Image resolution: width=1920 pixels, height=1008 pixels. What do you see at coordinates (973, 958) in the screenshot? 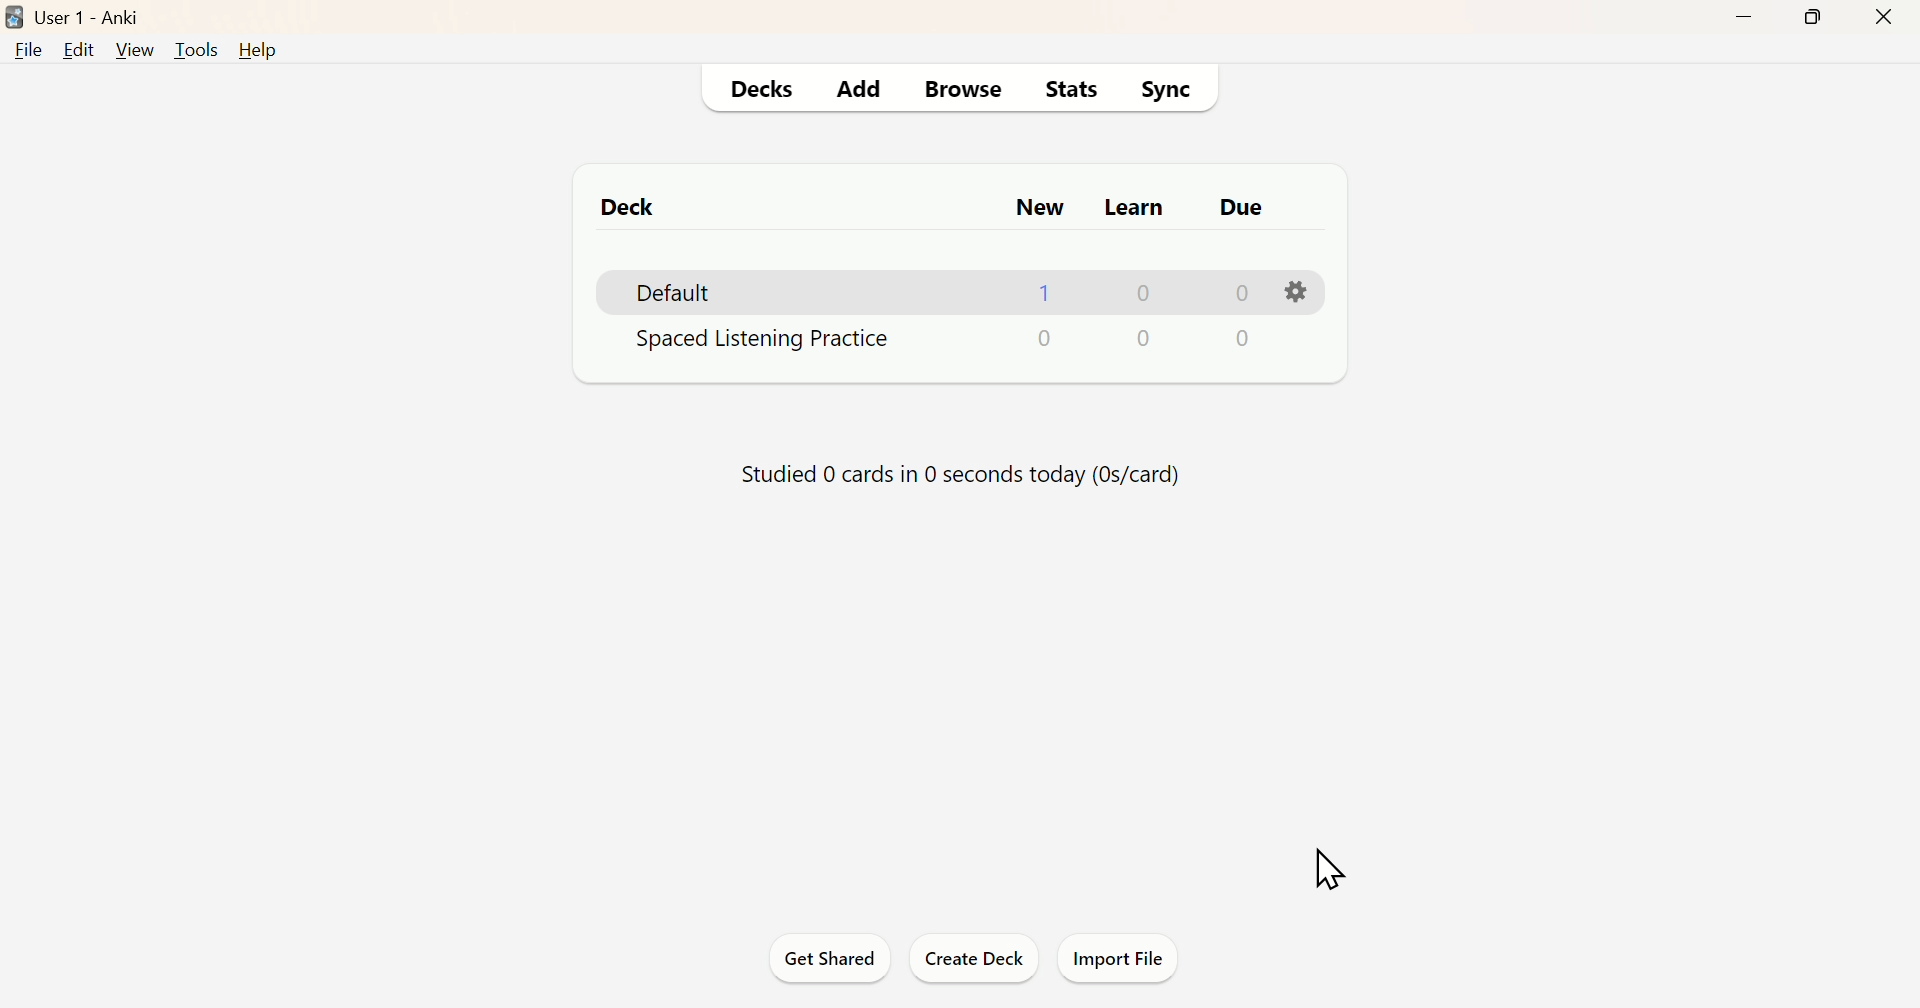
I see `Create Deck` at bounding box center [973, 958].